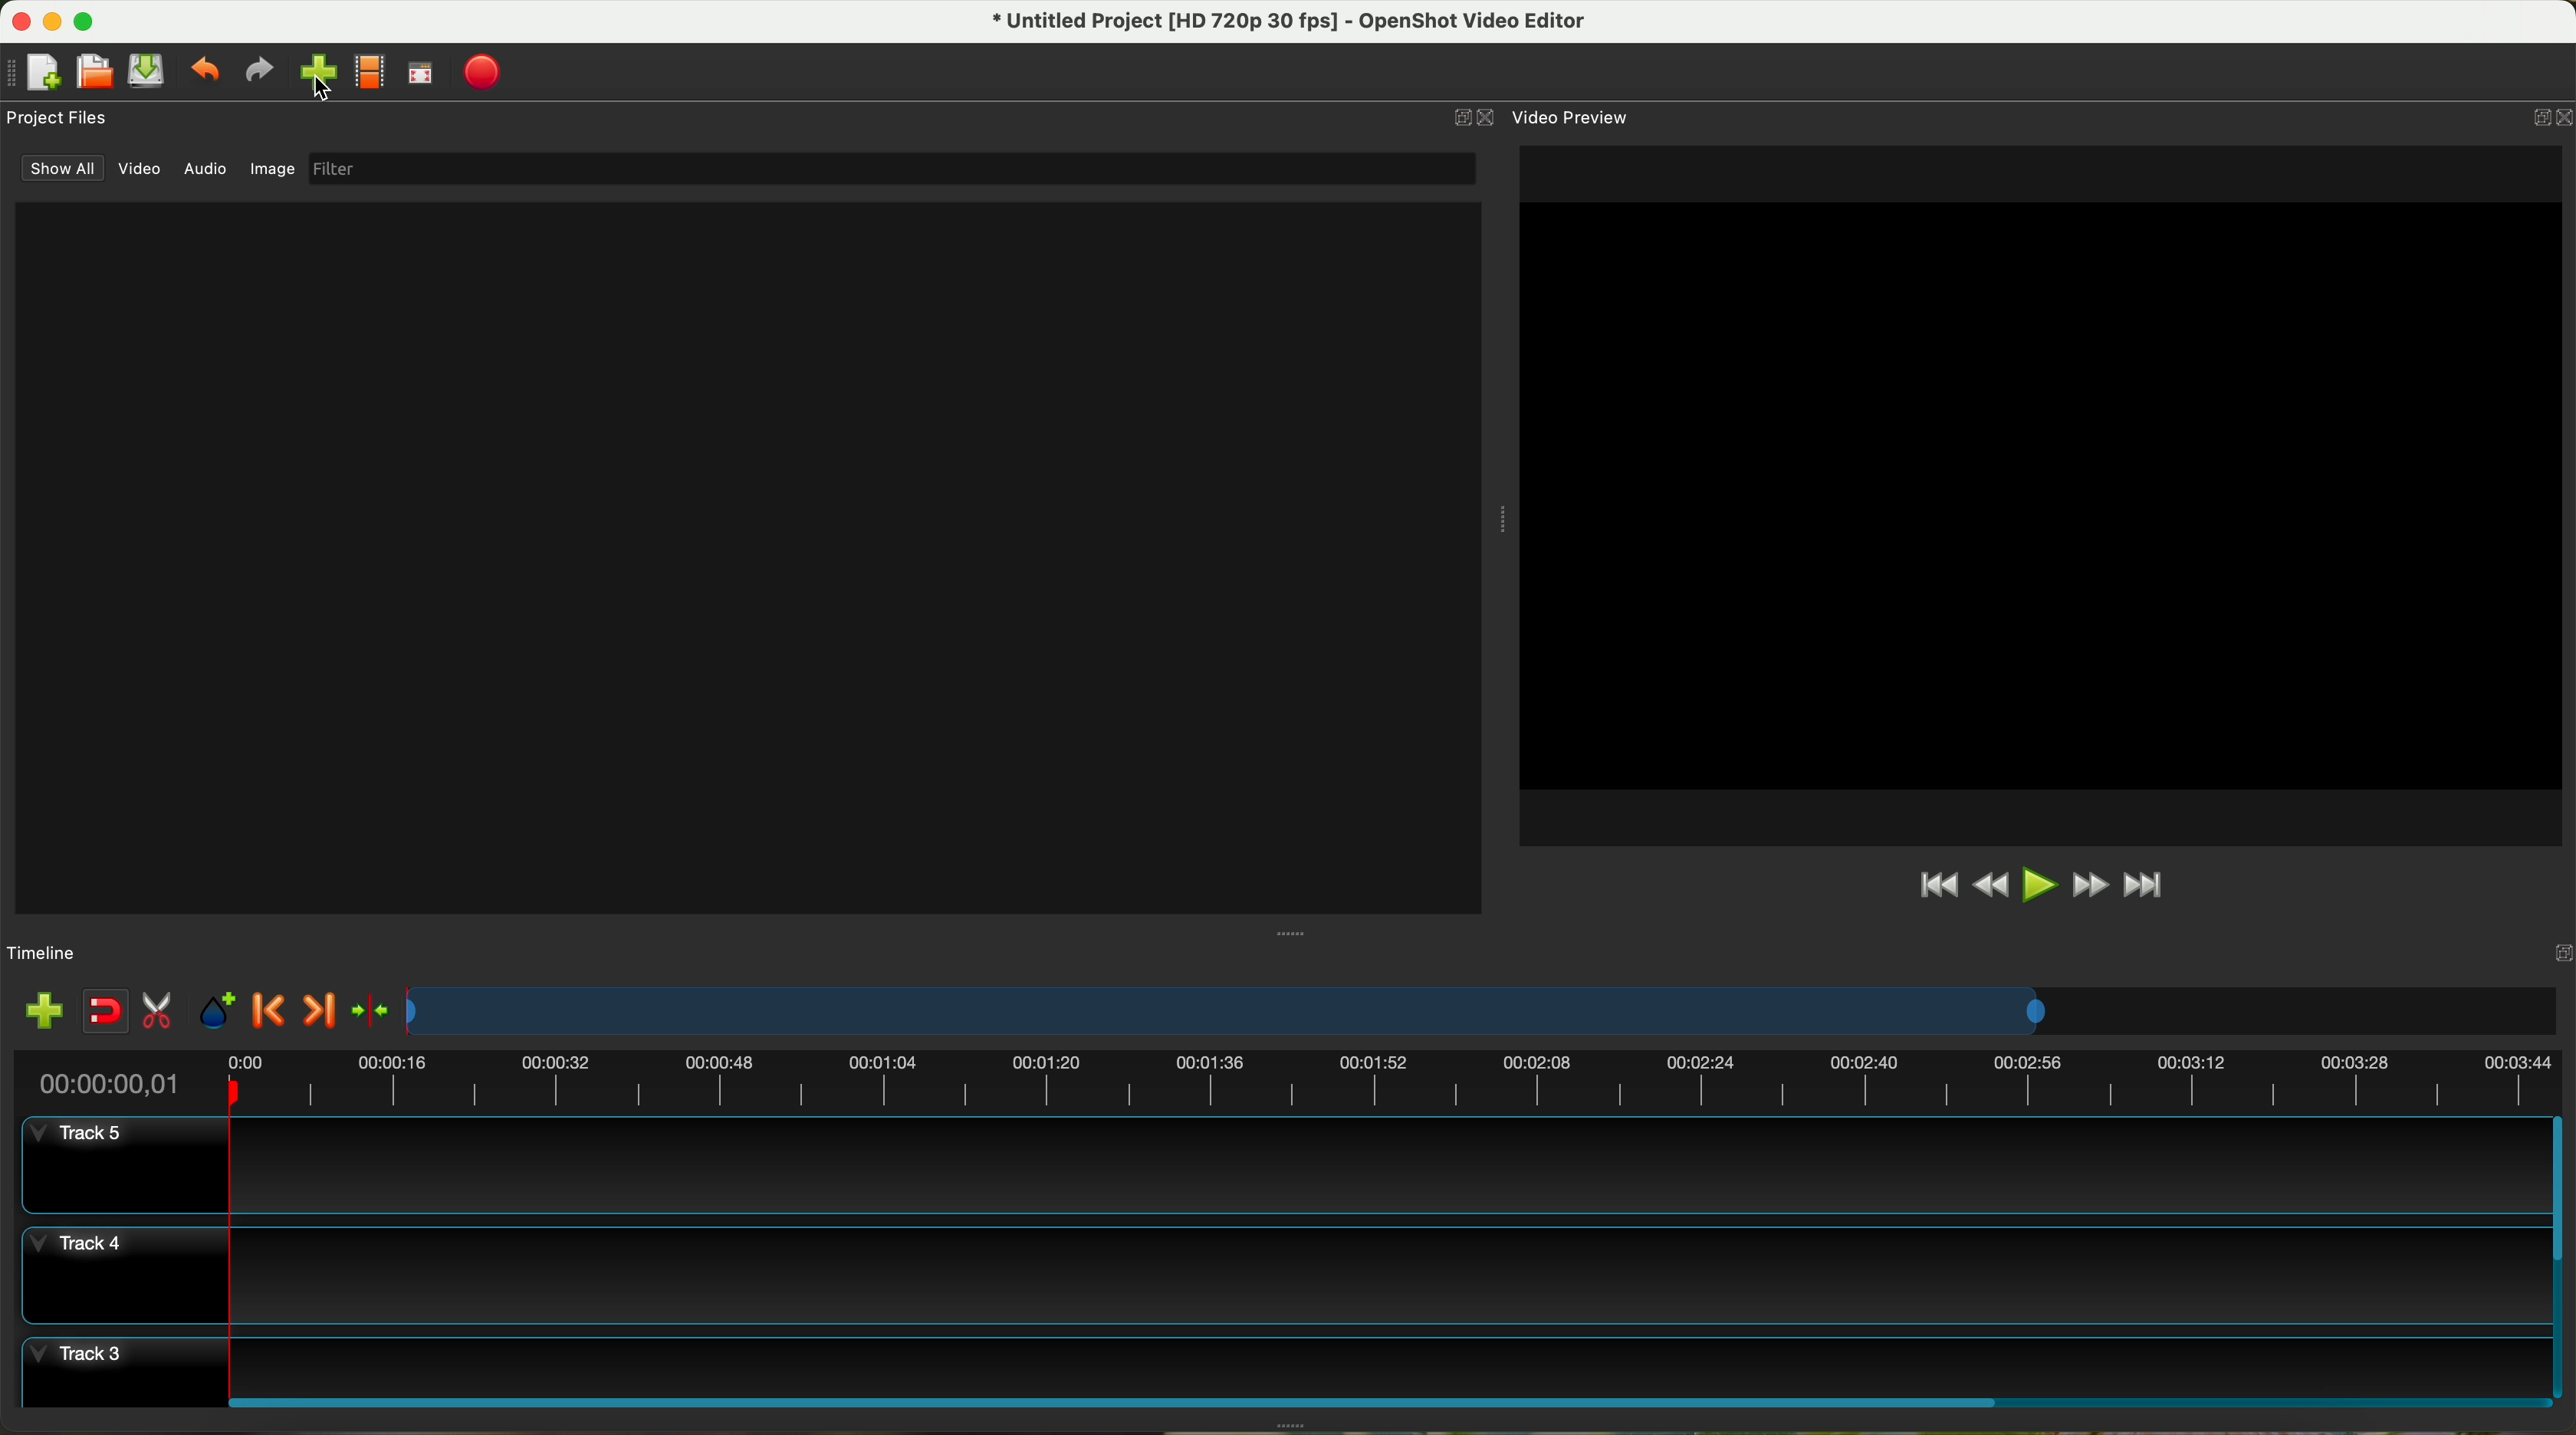 The height and width of the screenshot is (1435, 2576). Describe the element at coordinates (482, 74) in the screenshot. I see `export video` at that location.